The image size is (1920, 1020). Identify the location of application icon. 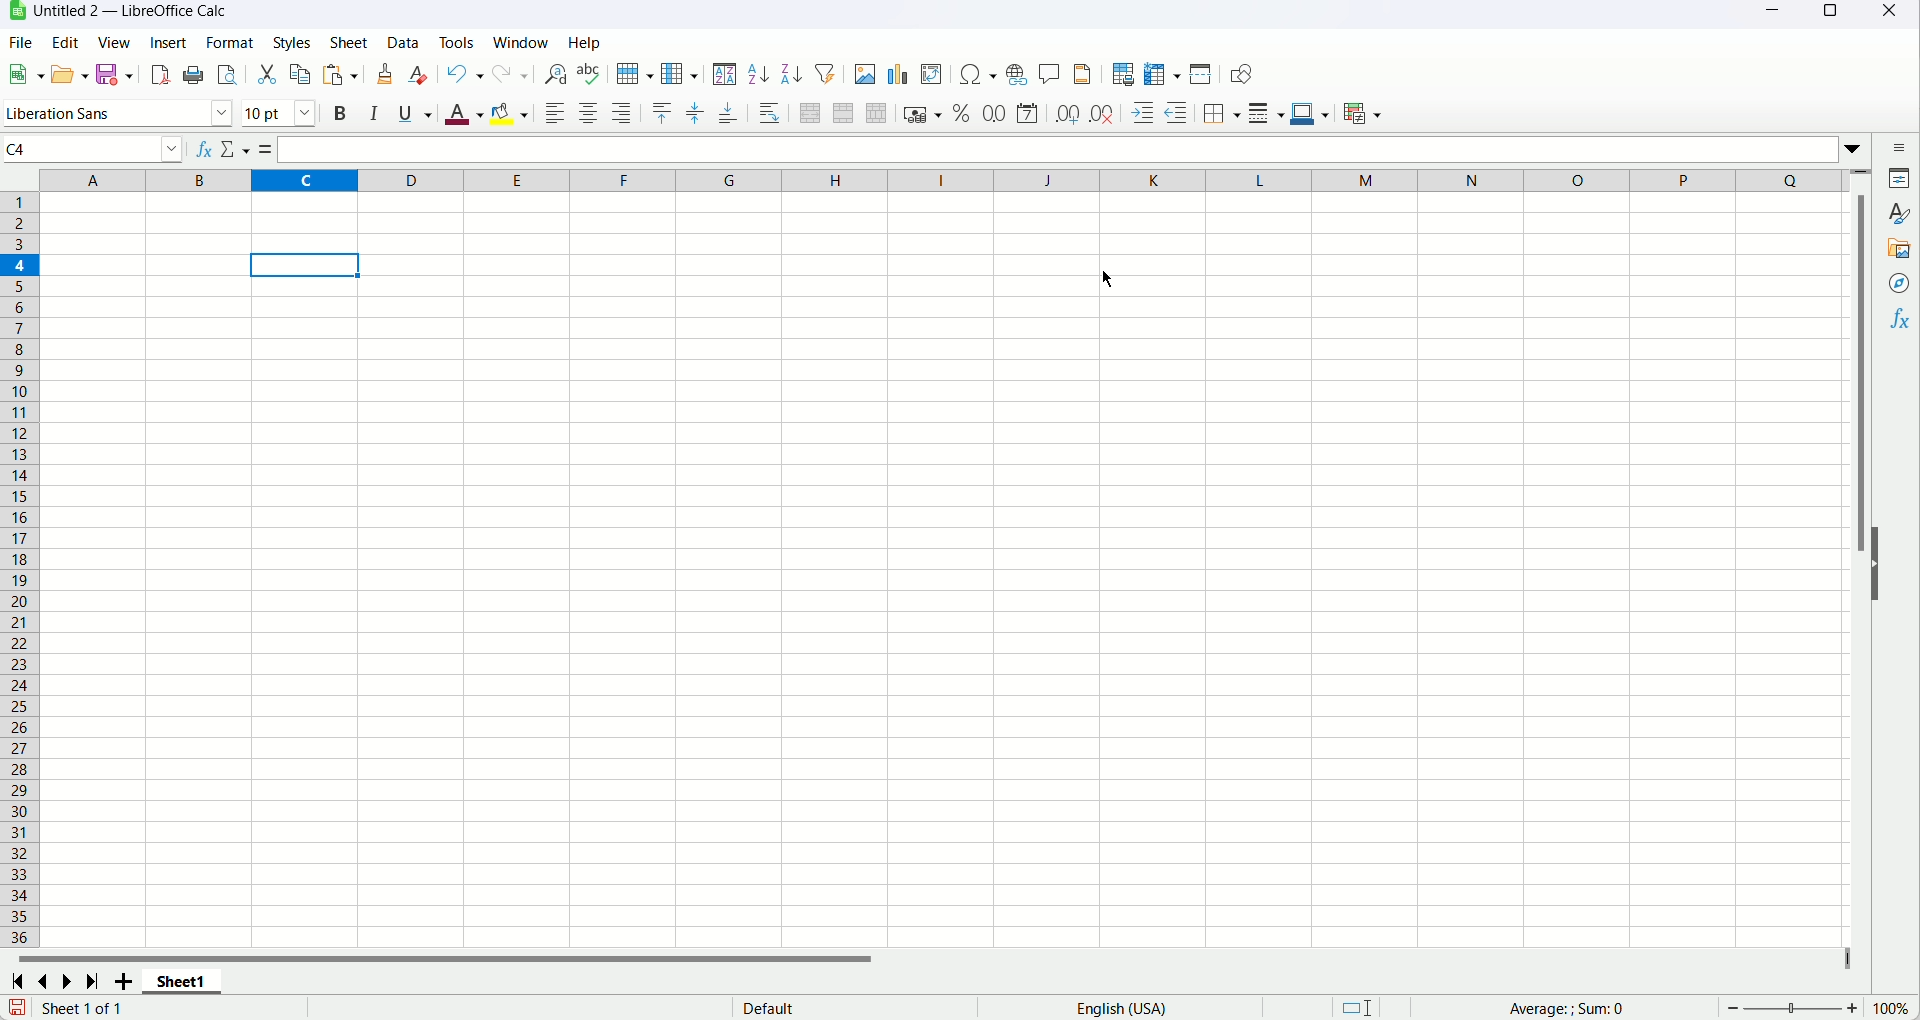
(16, 11).